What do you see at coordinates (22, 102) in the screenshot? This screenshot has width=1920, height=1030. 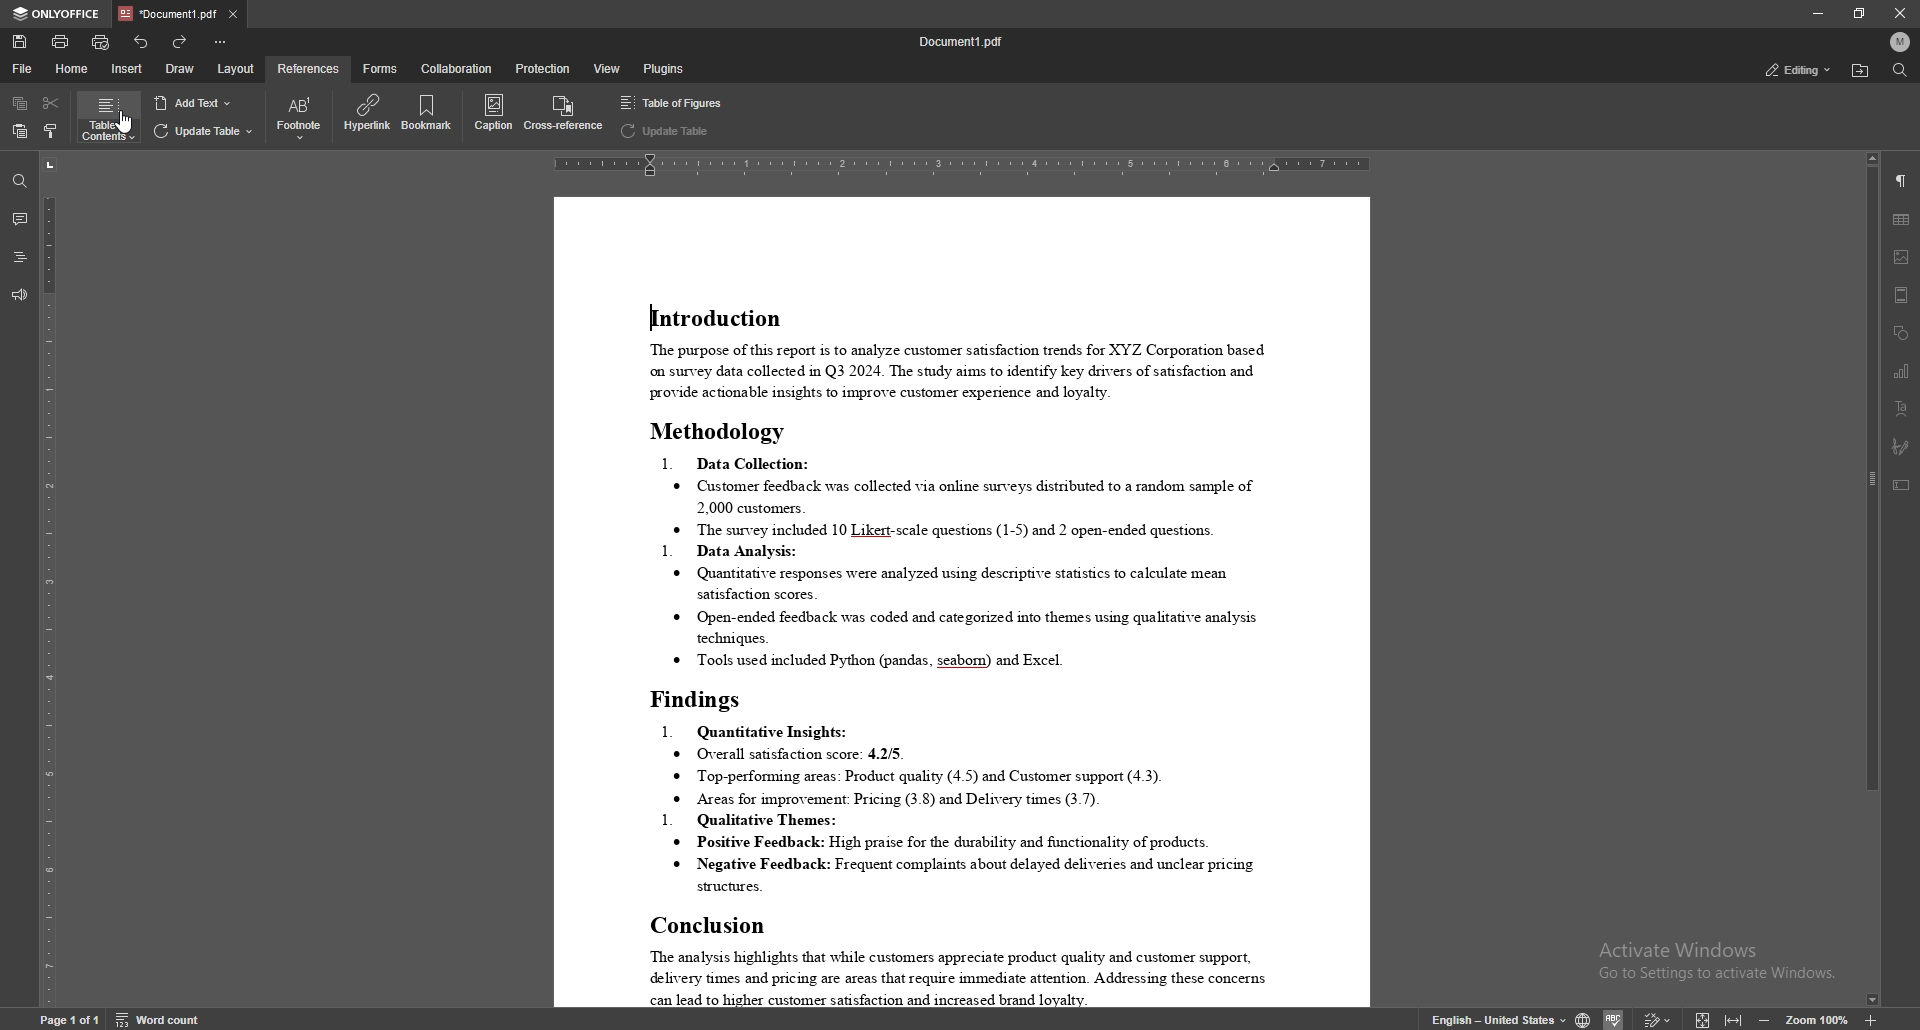 I see `copy` at bounding box center [22, 102].